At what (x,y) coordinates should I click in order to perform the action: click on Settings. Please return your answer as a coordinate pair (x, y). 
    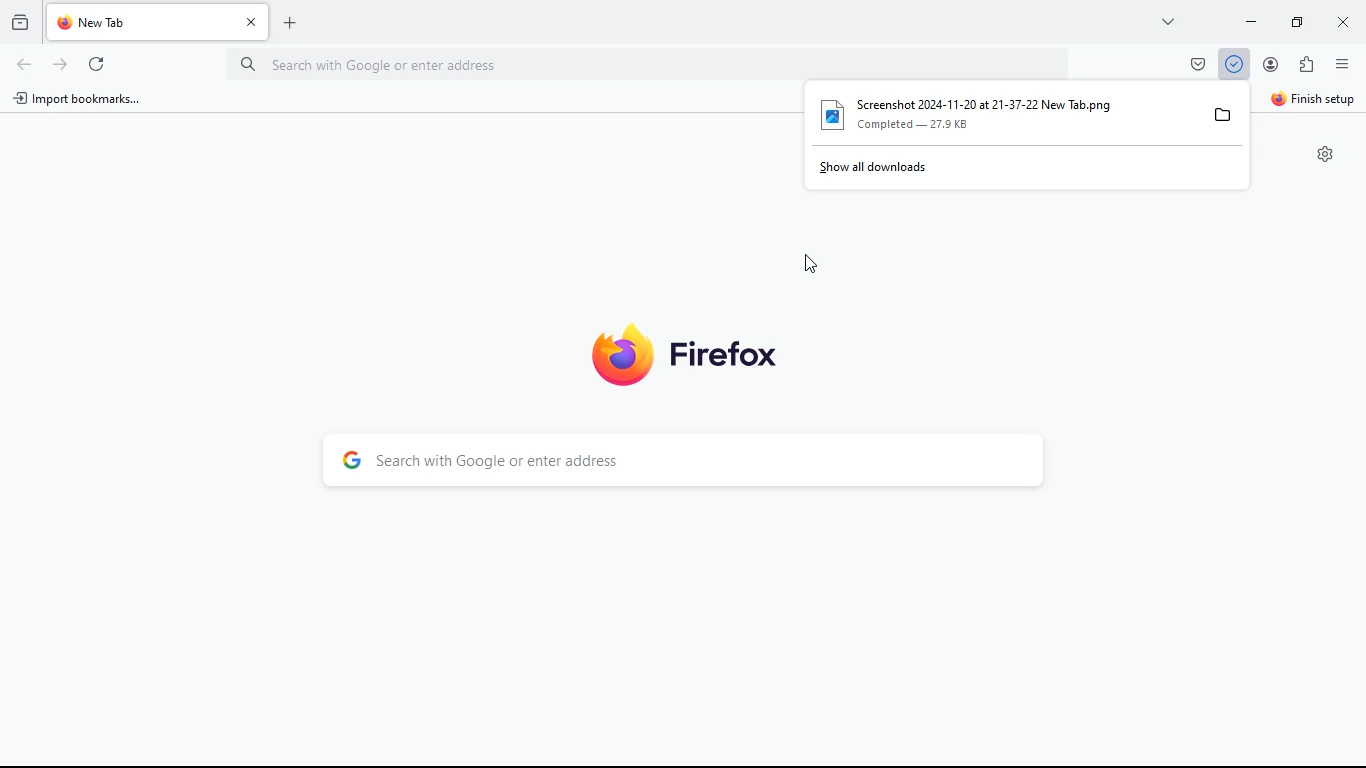
    Looking at the image, I should click on (1326, 154).